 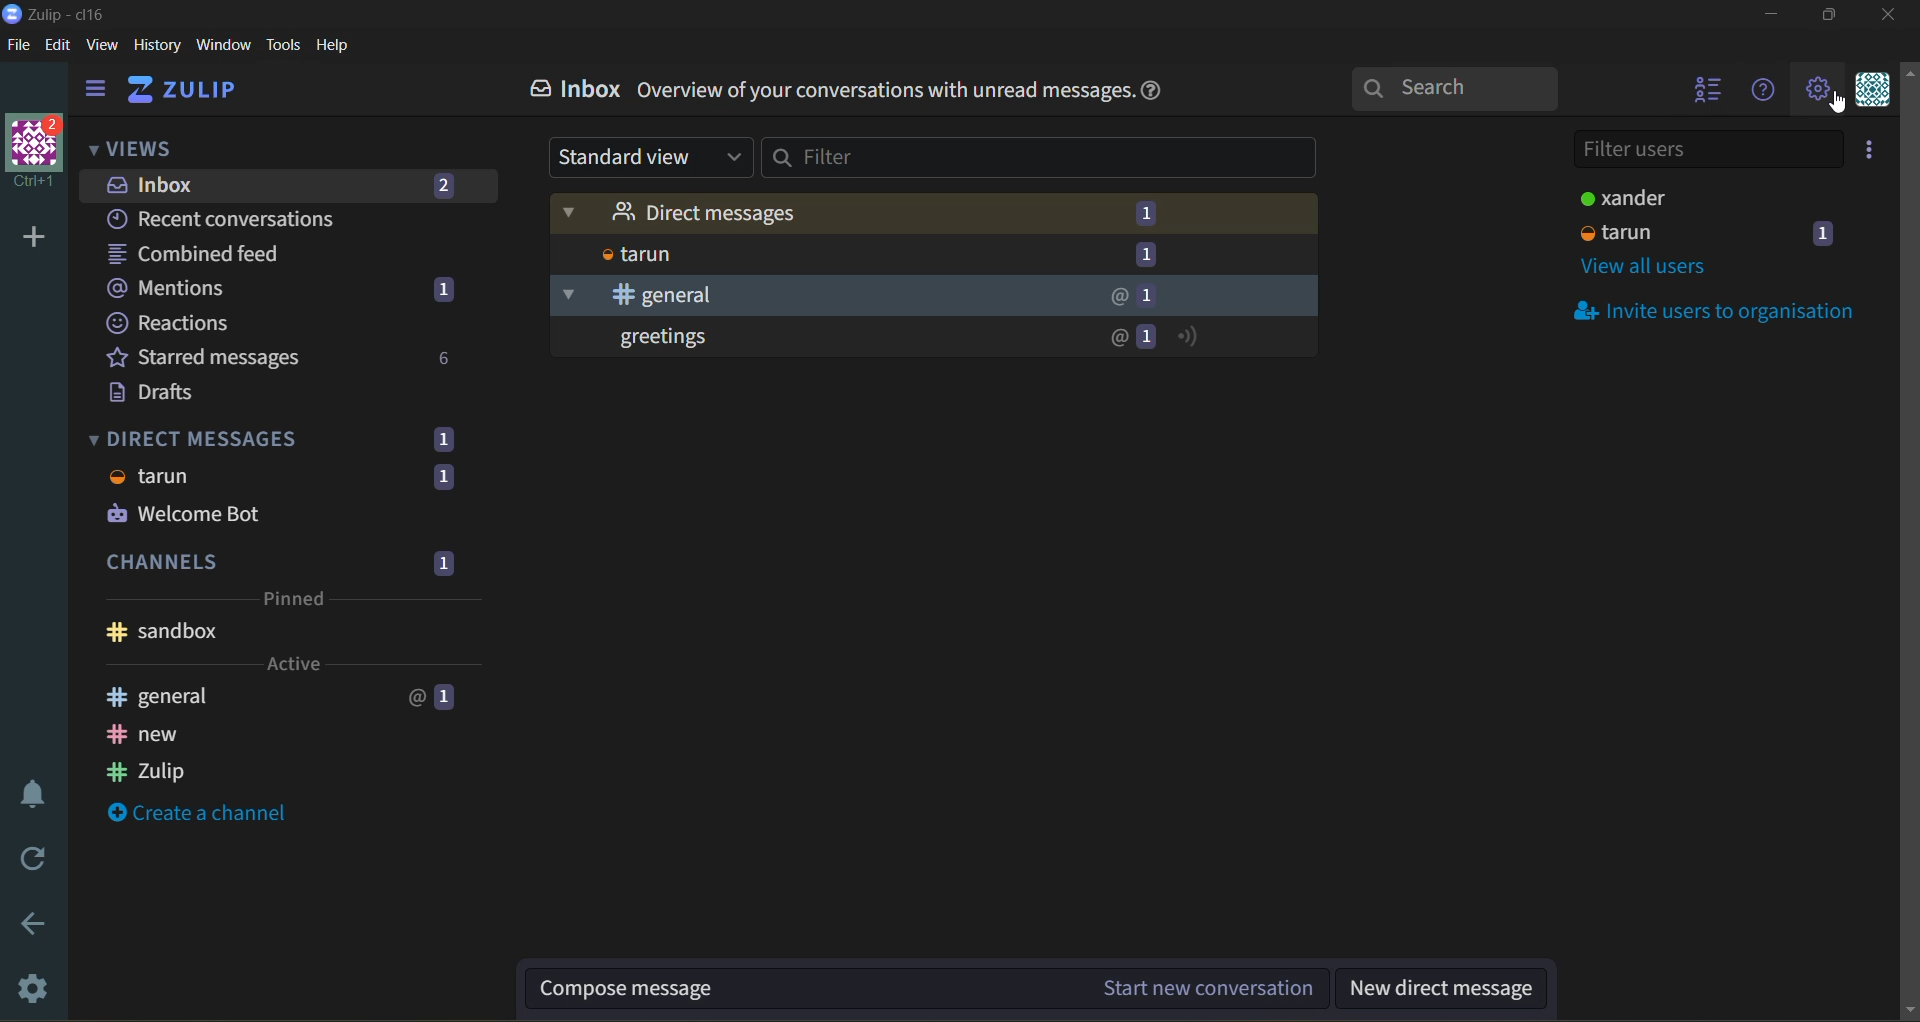 I want to click on history, so click(x=155, y=47).